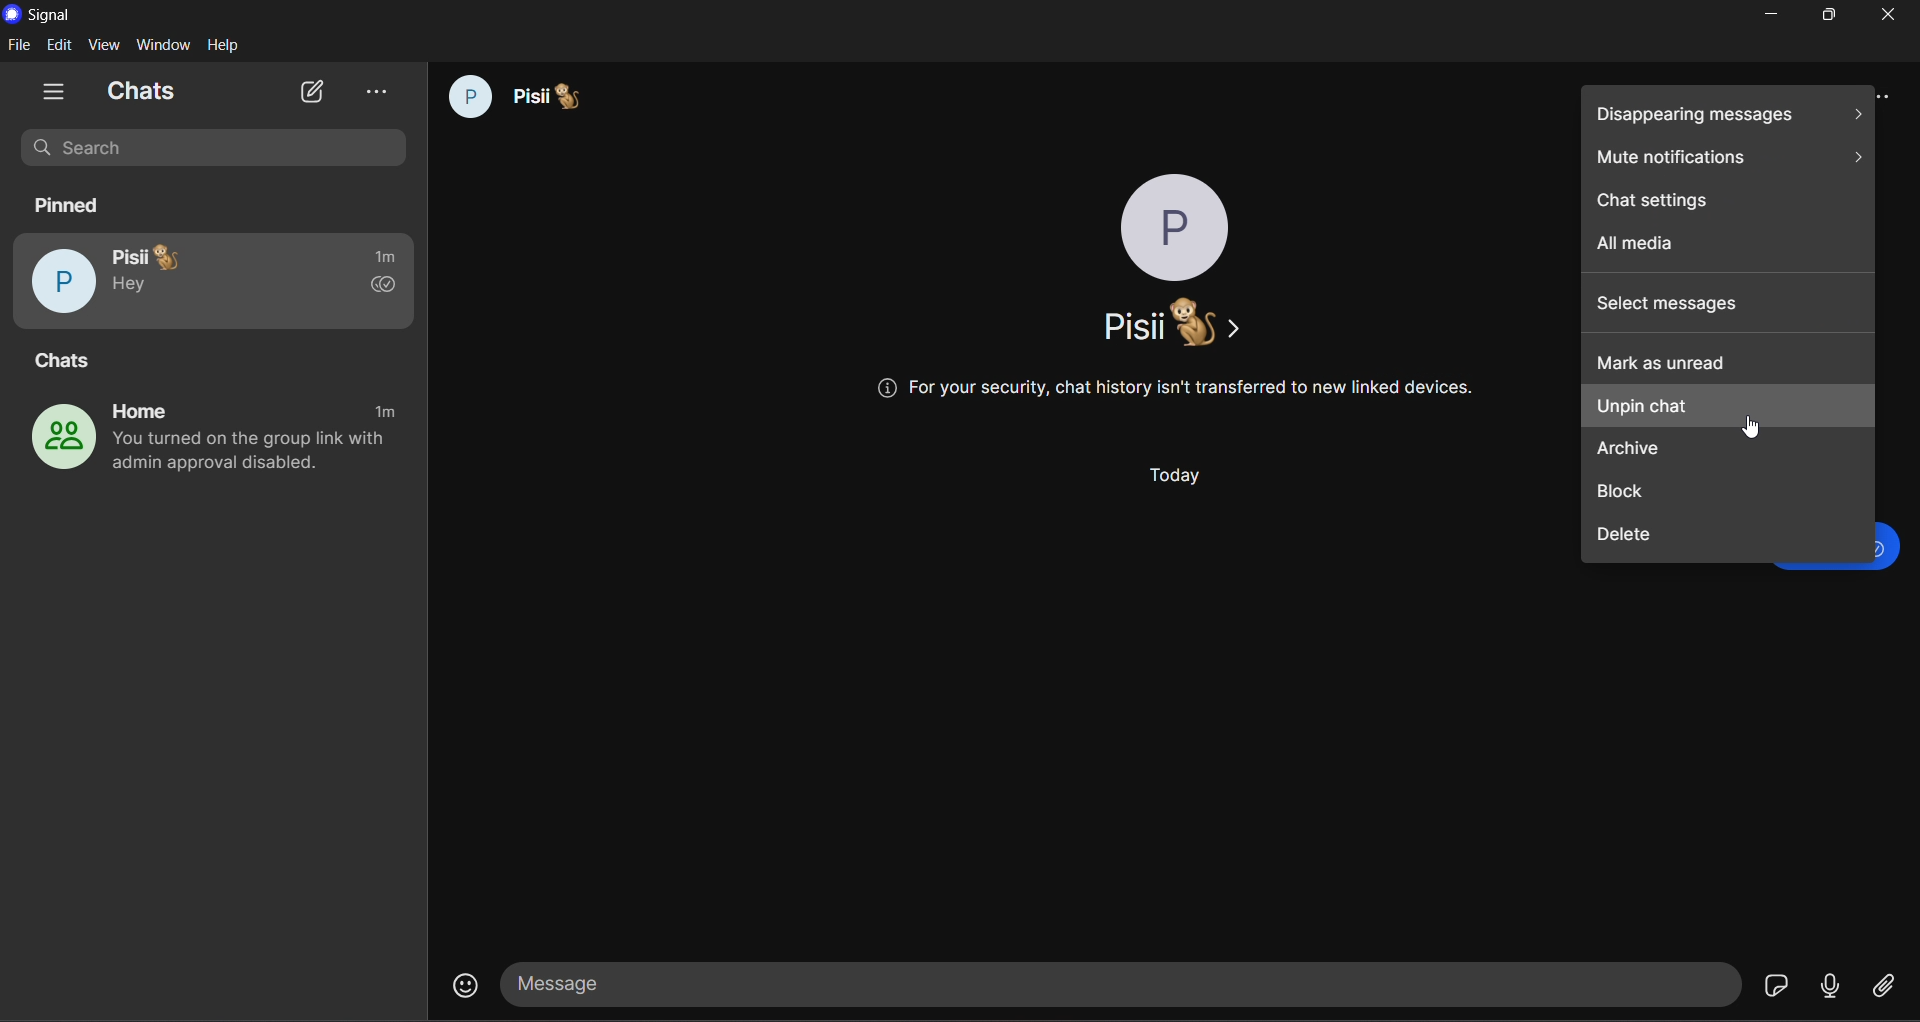  Describe the element at coordinates (314, 90) in the screenshot. I see `new chat` at that location.